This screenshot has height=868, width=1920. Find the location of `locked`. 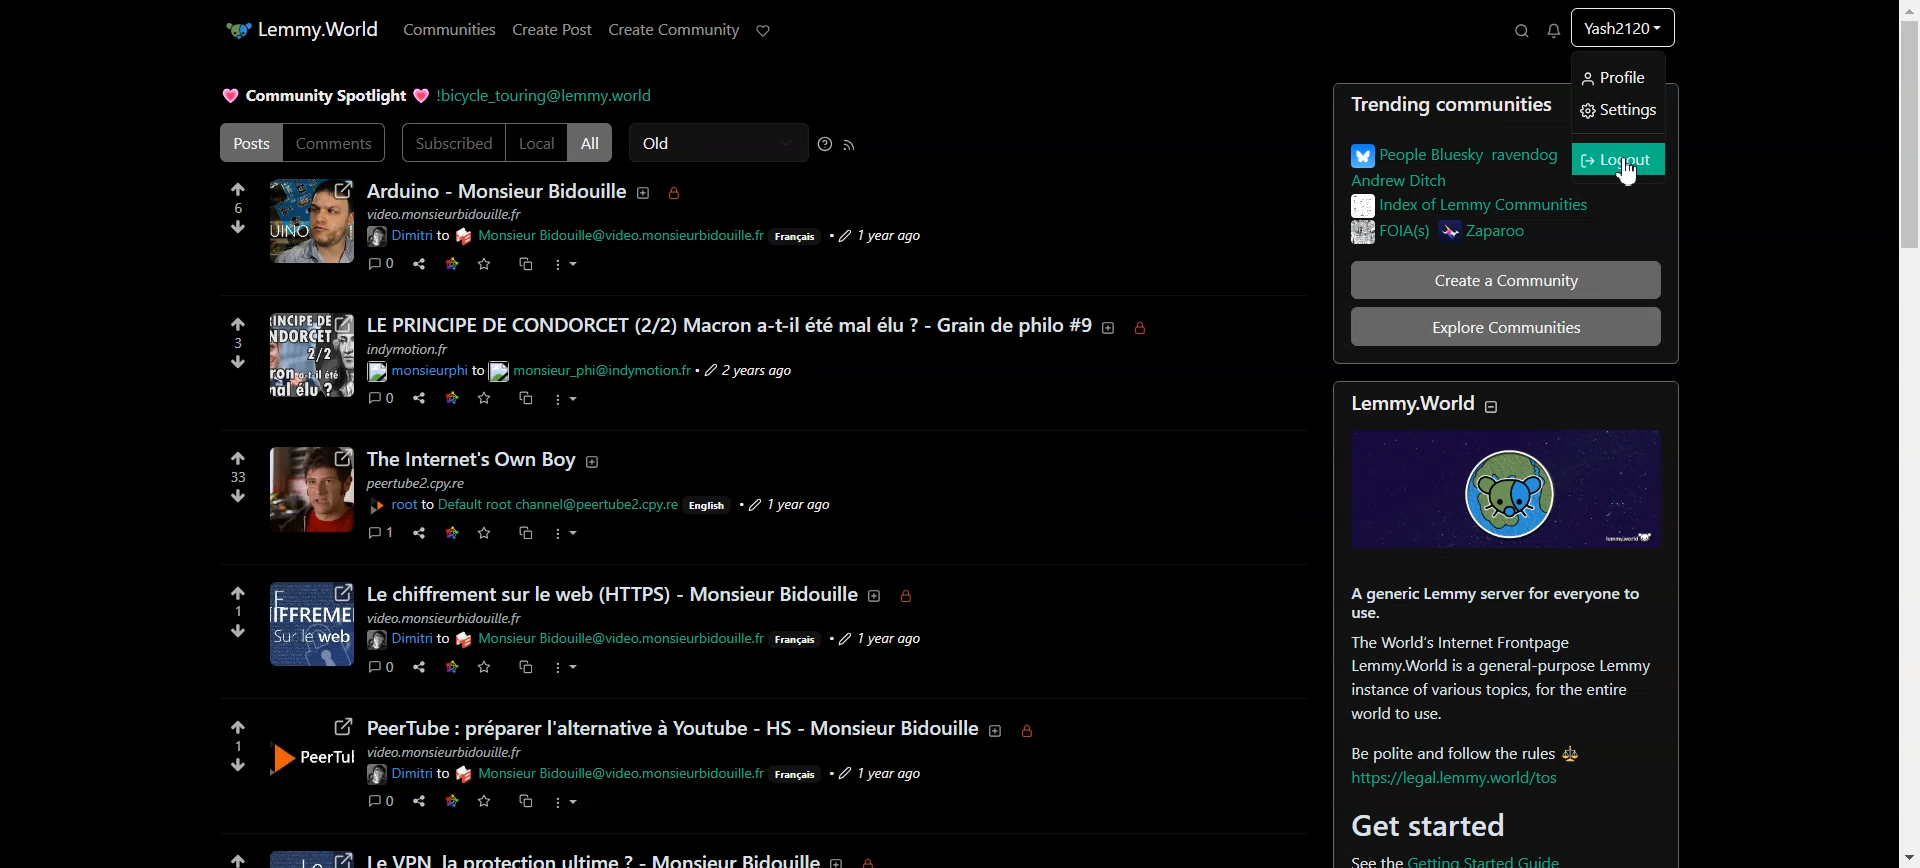

locked is located at coordinates (879, 859).